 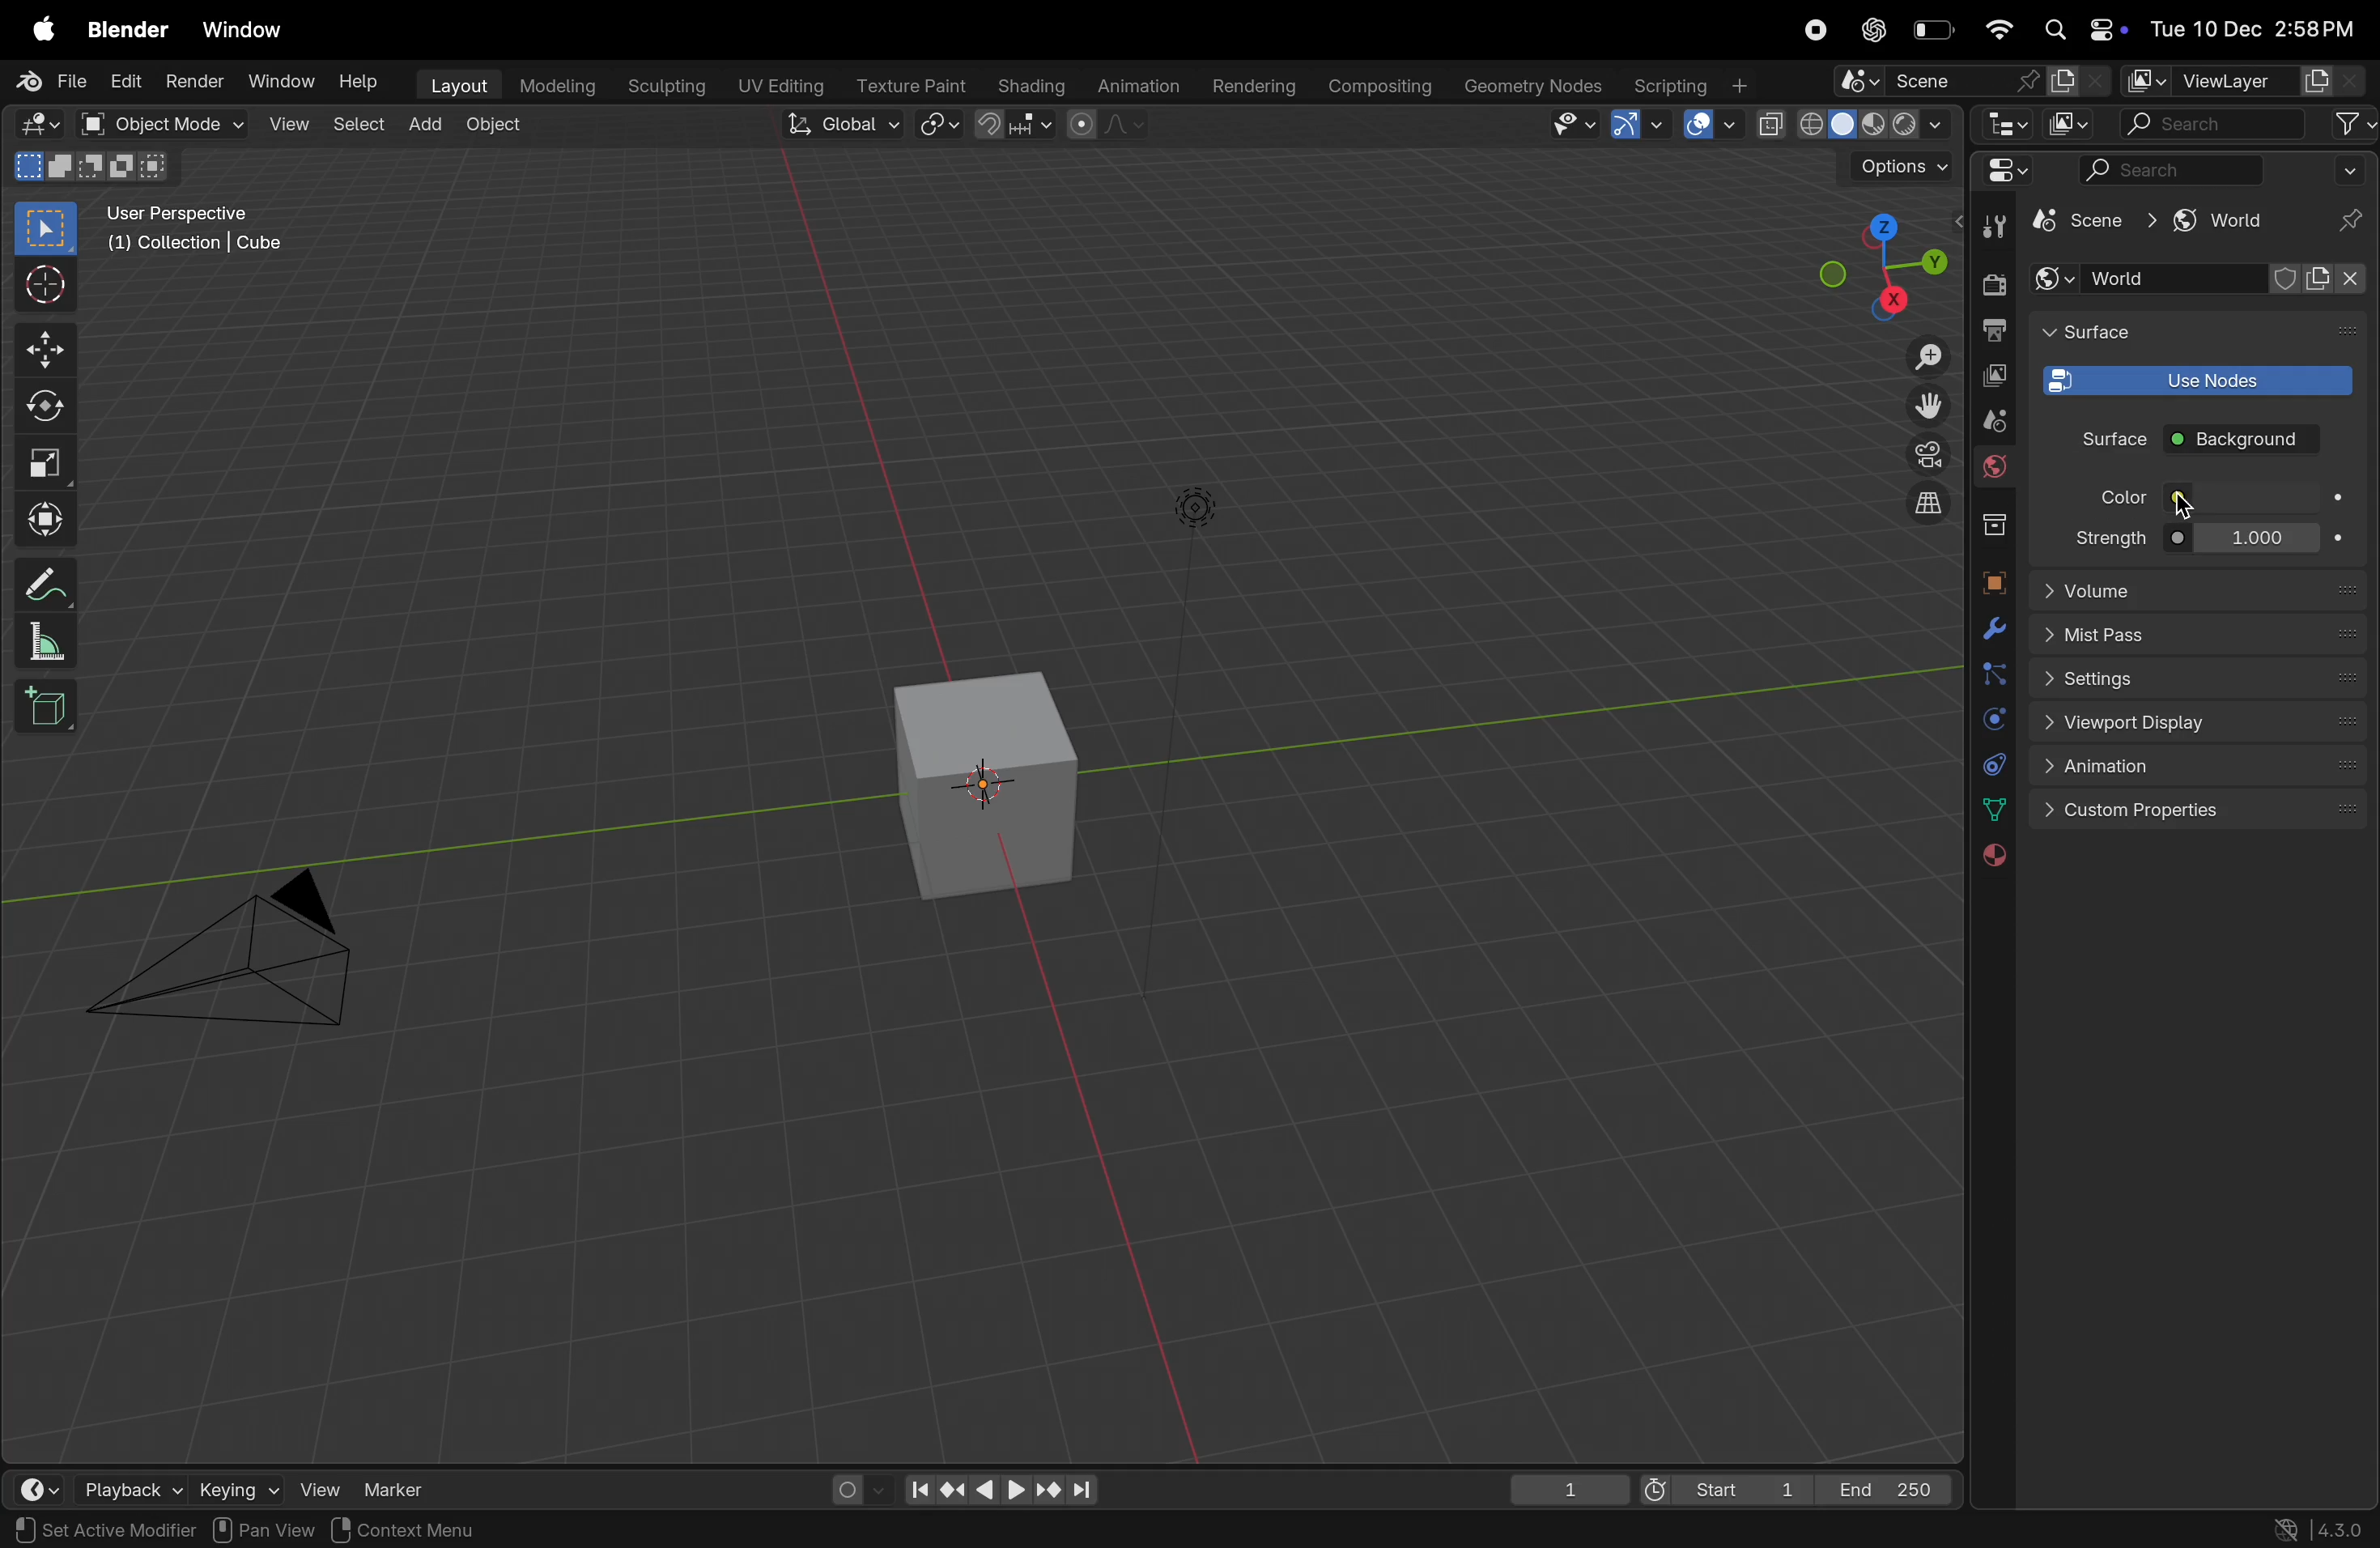 What do you see at coordinates (2340, 289) in the screenshot?
I see `close` at bounding box center [2340, 289].